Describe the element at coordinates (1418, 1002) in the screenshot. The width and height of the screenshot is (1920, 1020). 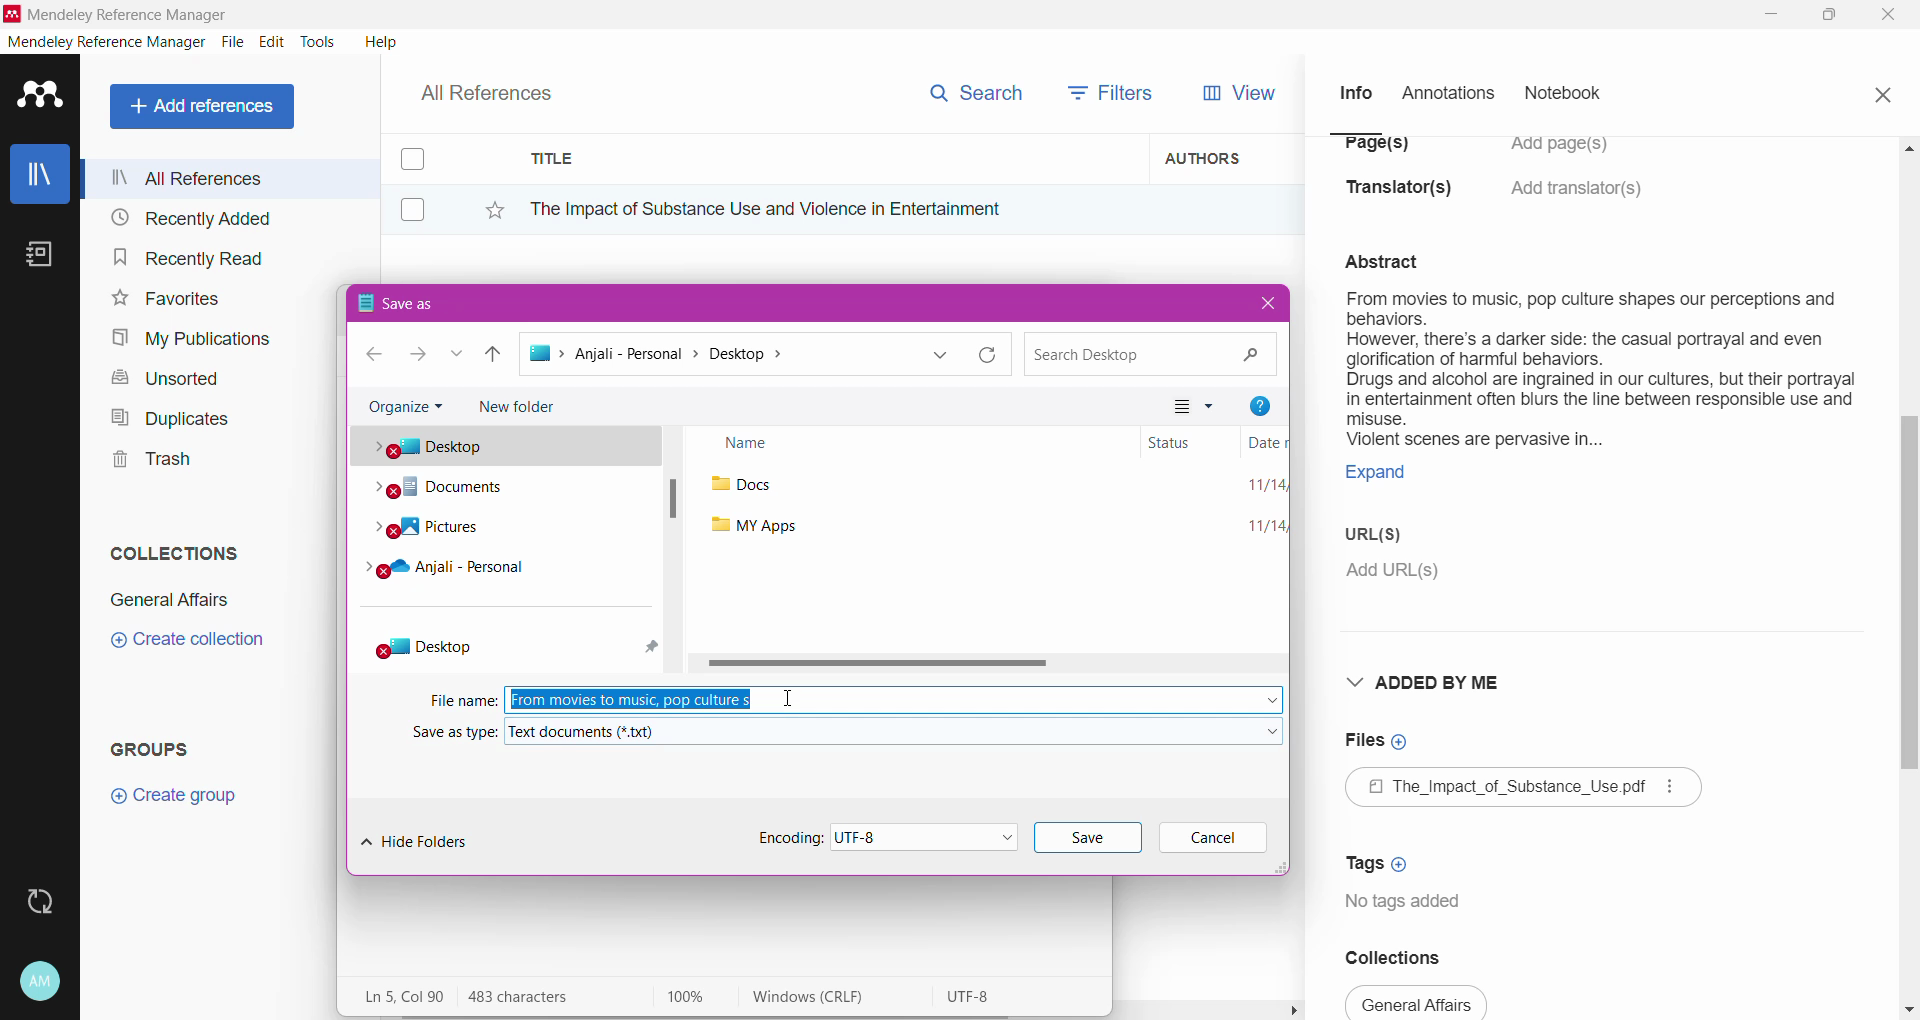
I see `collections available` at that location.